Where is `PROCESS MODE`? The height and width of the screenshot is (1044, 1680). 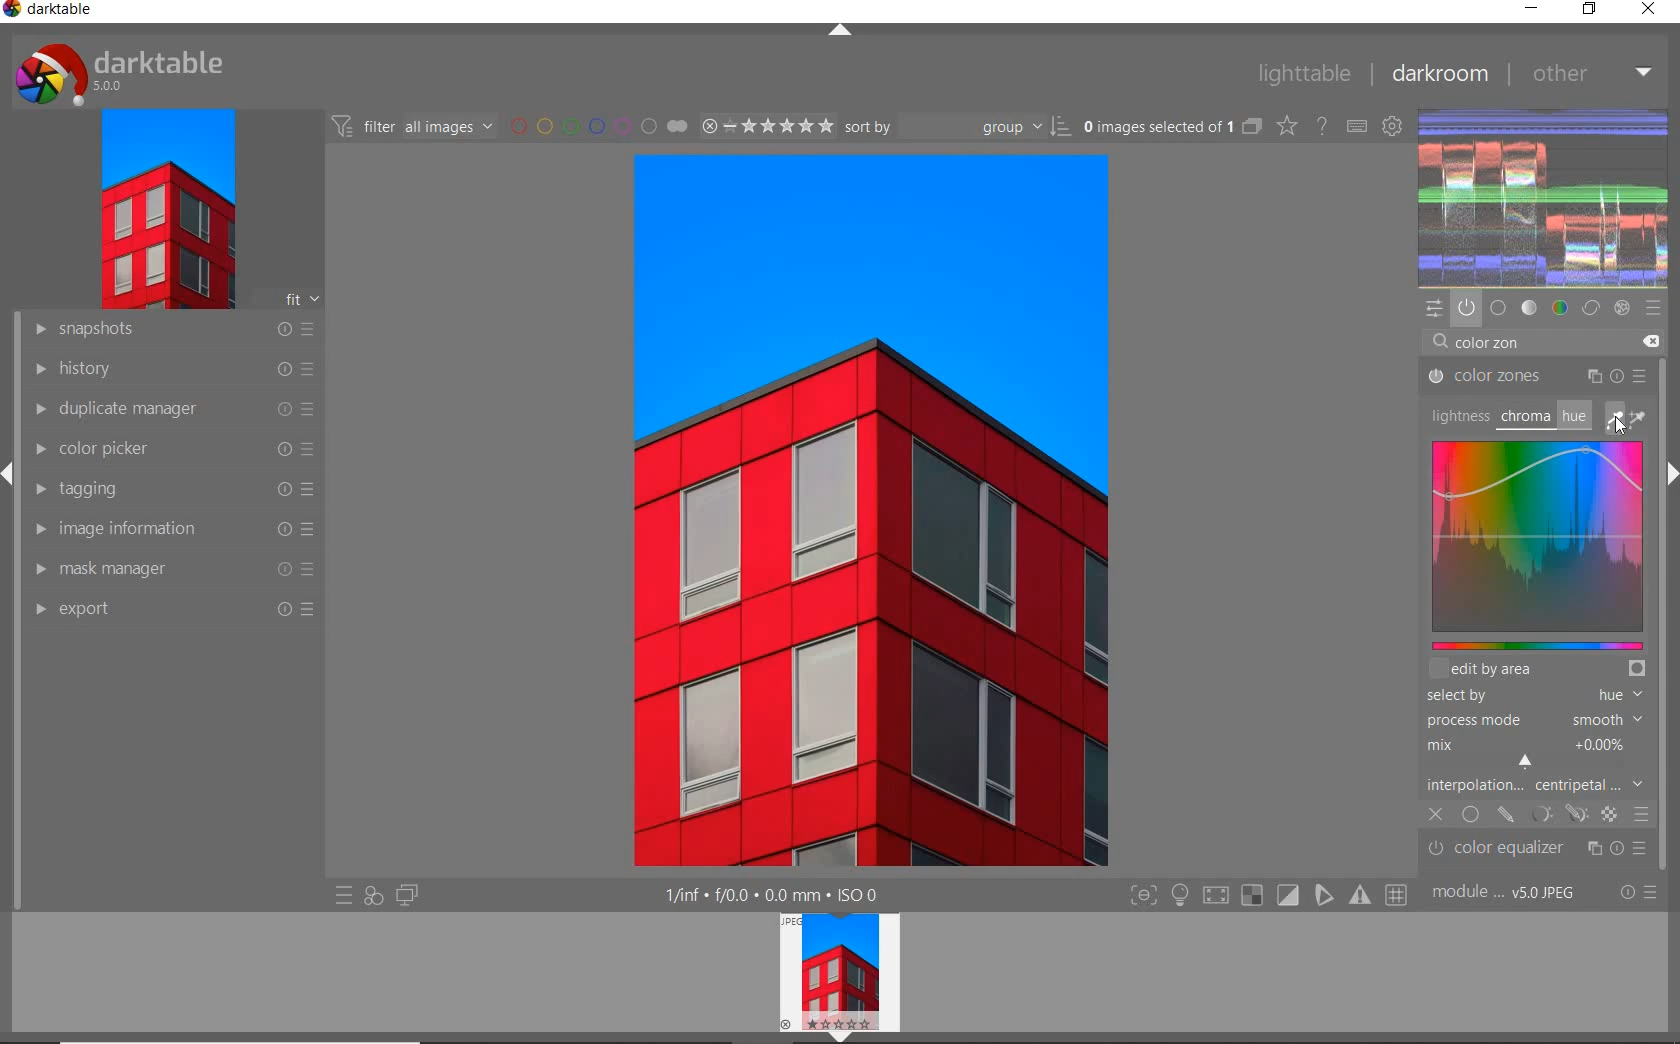
PROCESS MODE is located at coordinates (1532, 719).